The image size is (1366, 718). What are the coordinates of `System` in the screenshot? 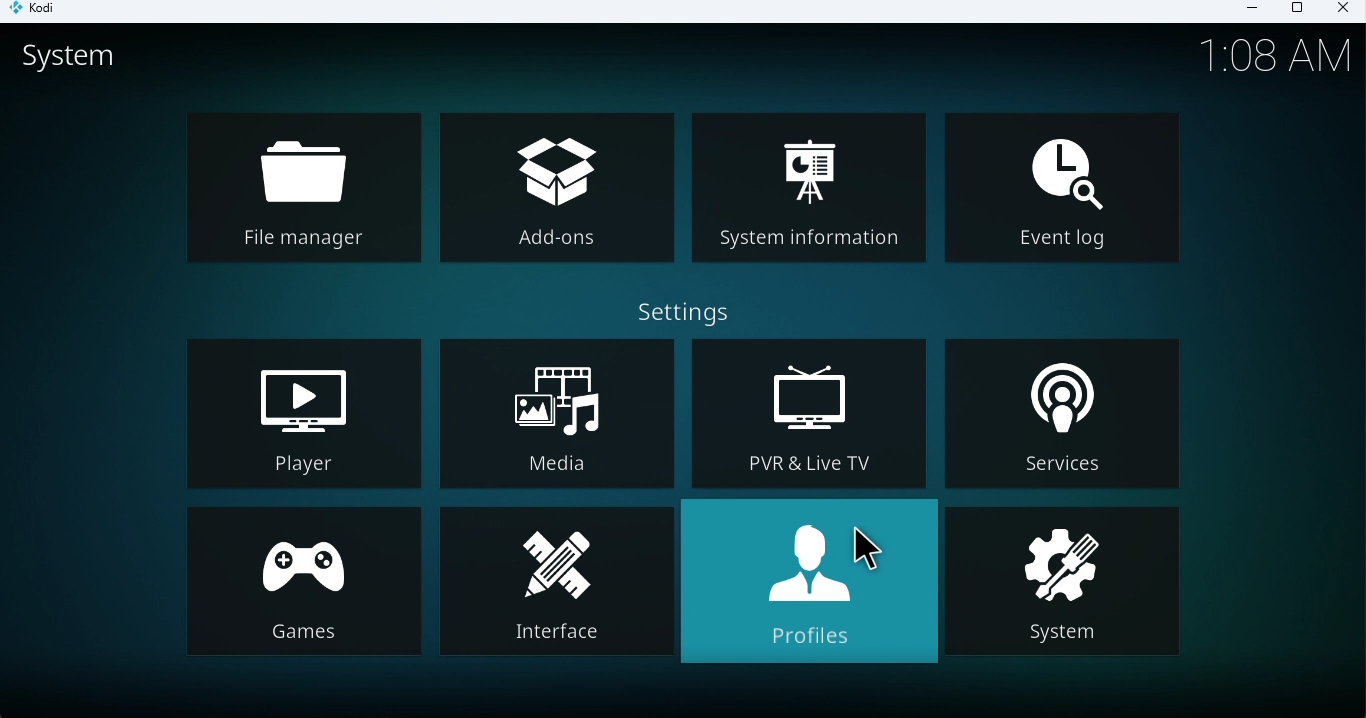 It's located at (86, 65).